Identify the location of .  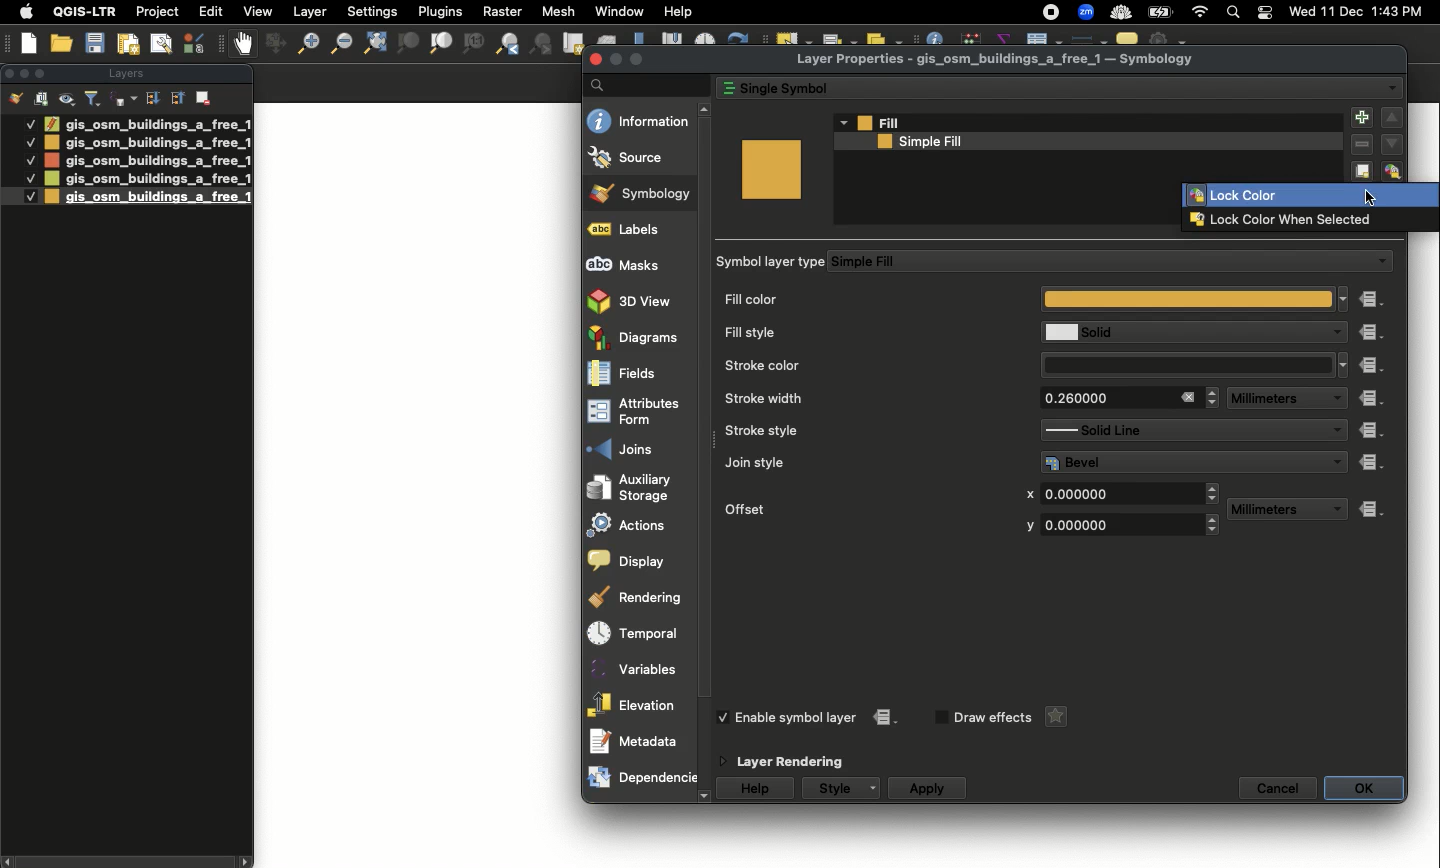
(1371, 461).